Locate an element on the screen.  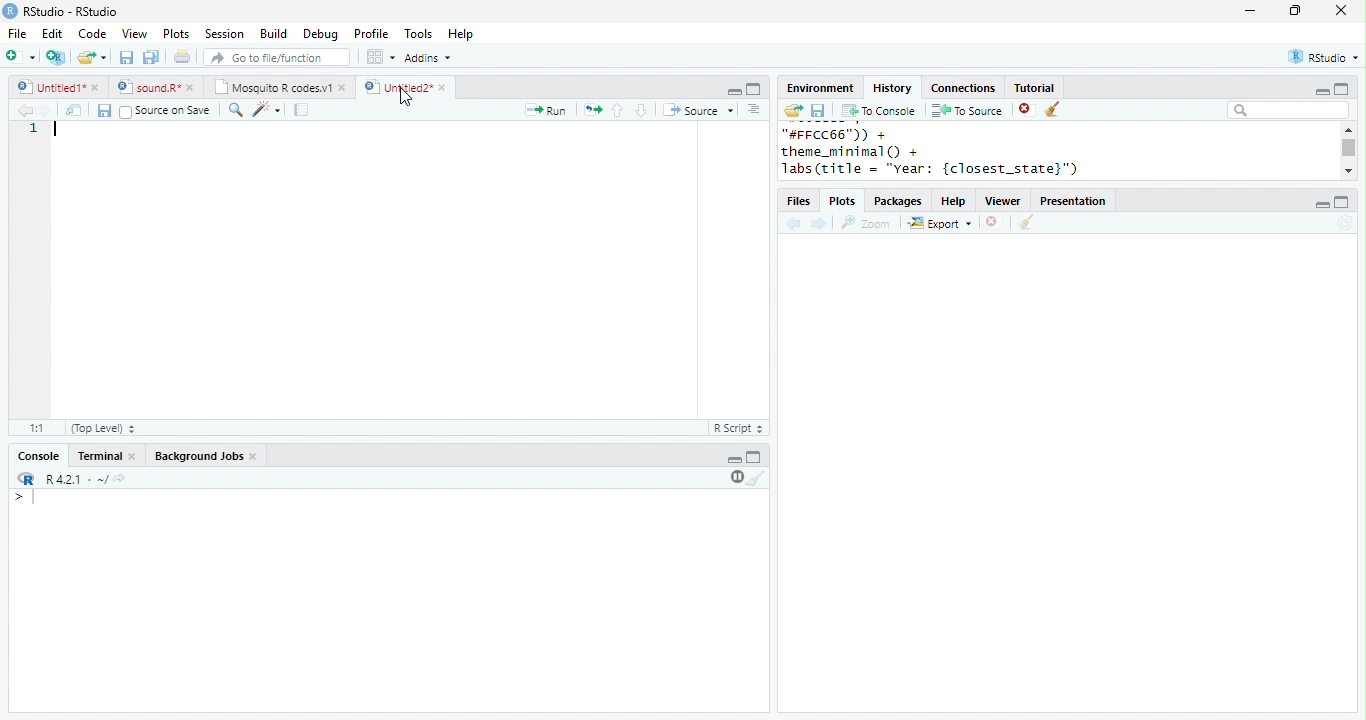
save is located at coordinates (104, 110).